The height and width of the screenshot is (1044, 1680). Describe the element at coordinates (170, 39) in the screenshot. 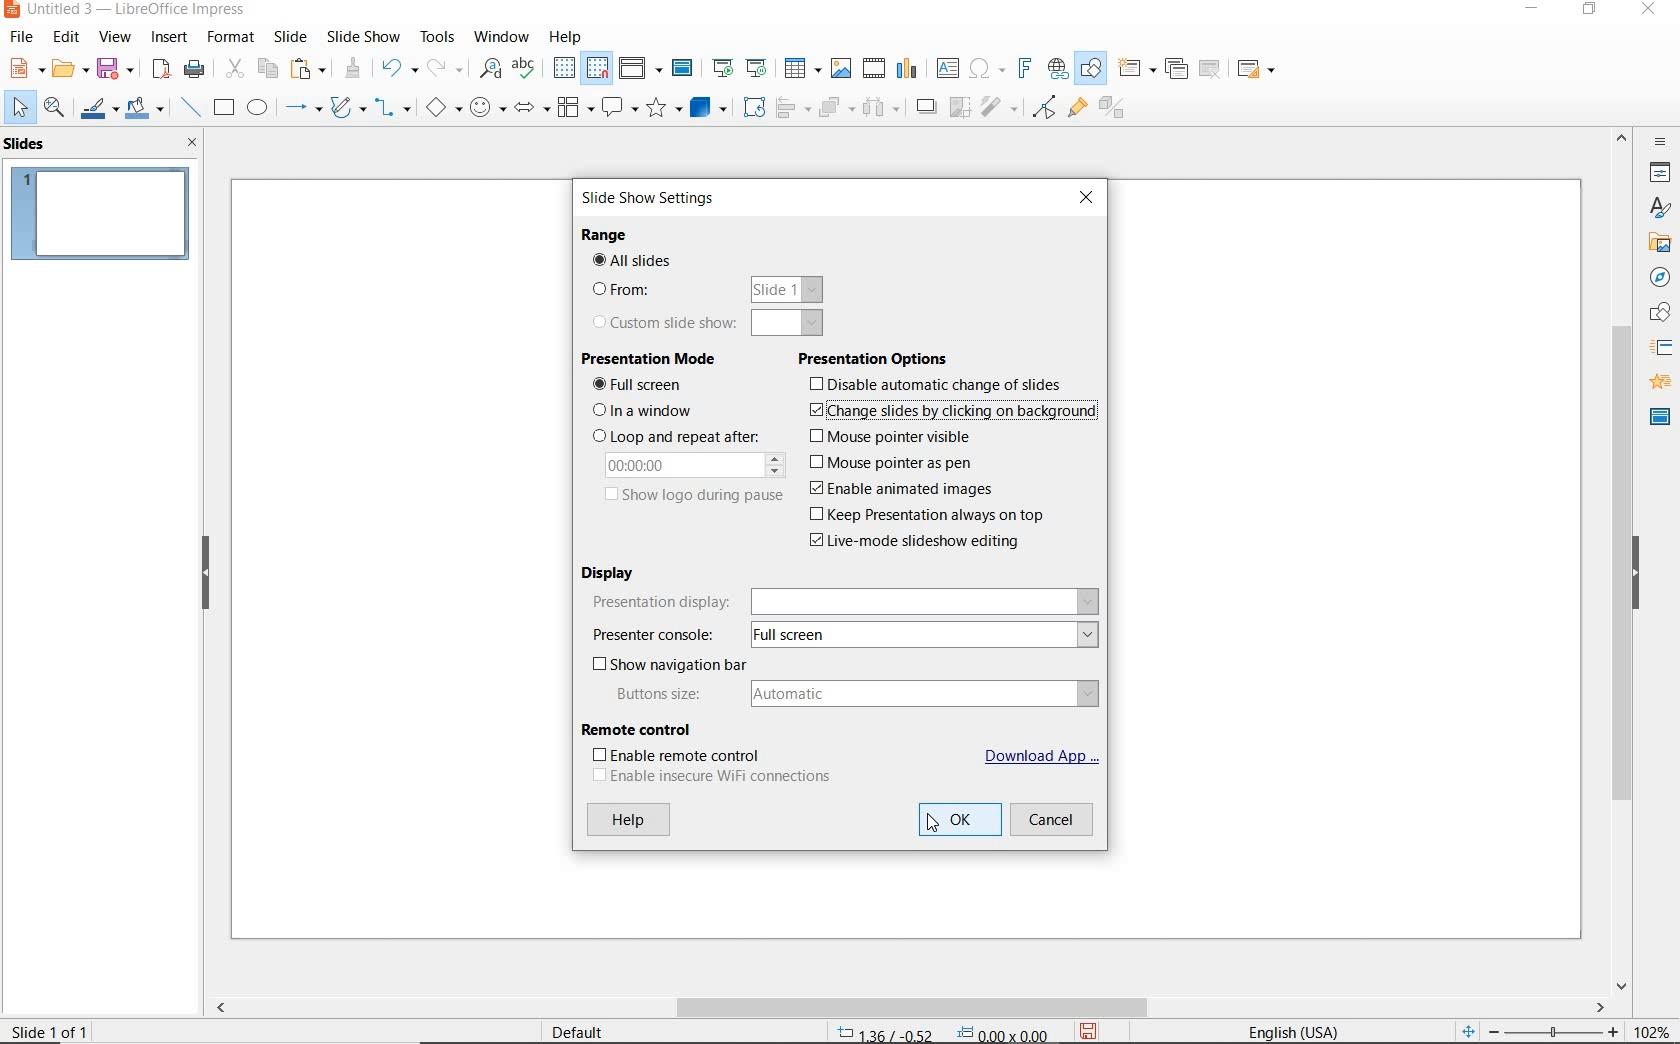

I see `INSERT` at that location.